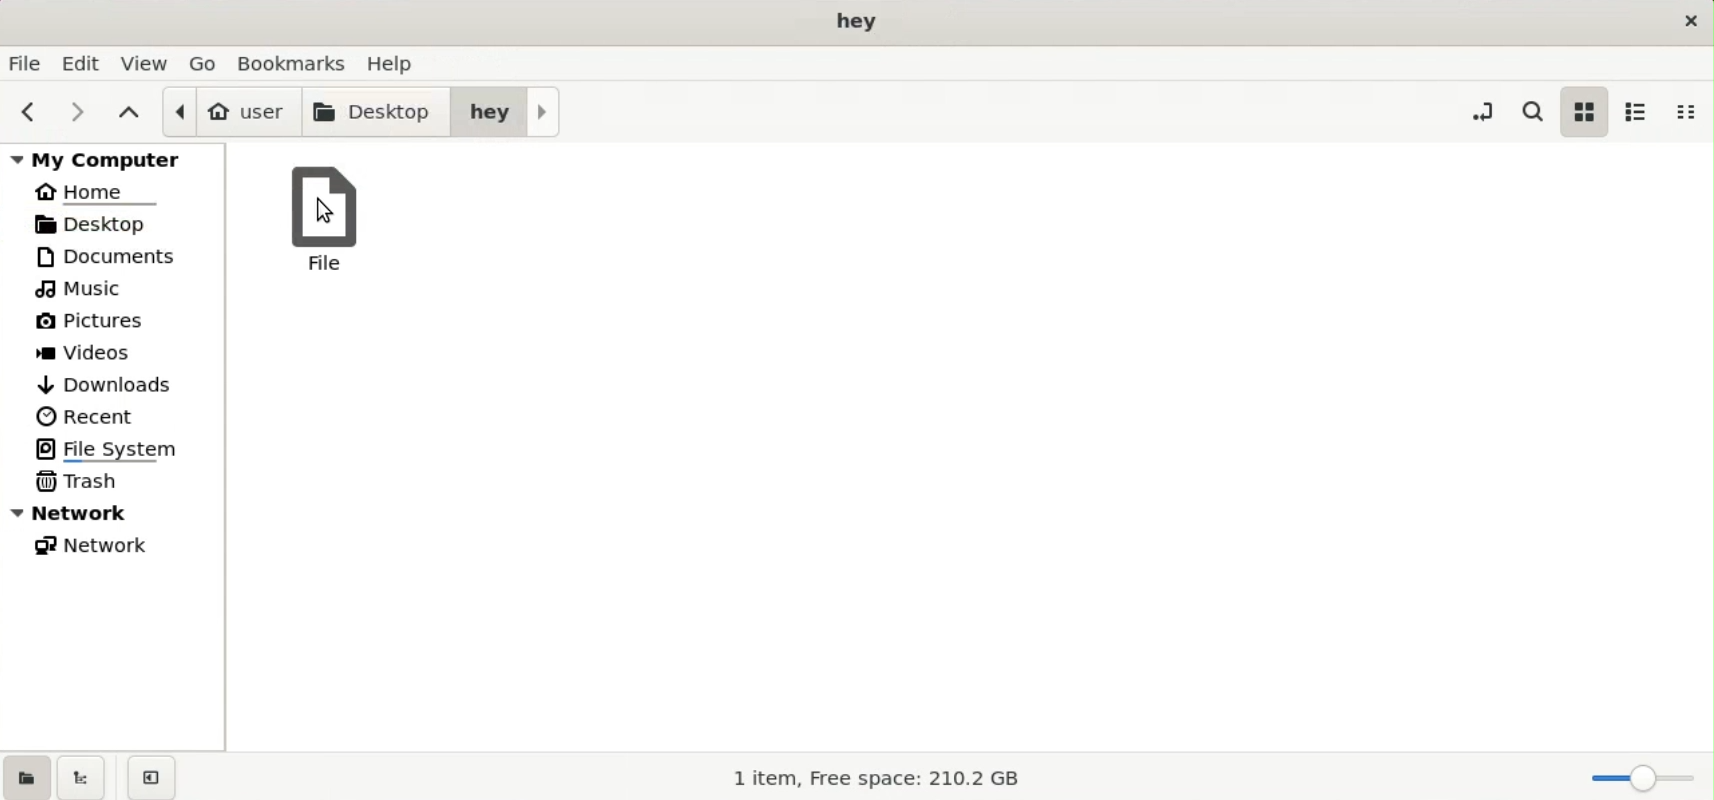 Image resolution: width=1714 pixels, height=800 pixels. Describe the element at coordinates (1583, 111) in the screenshot. I see `icon view` at that location.